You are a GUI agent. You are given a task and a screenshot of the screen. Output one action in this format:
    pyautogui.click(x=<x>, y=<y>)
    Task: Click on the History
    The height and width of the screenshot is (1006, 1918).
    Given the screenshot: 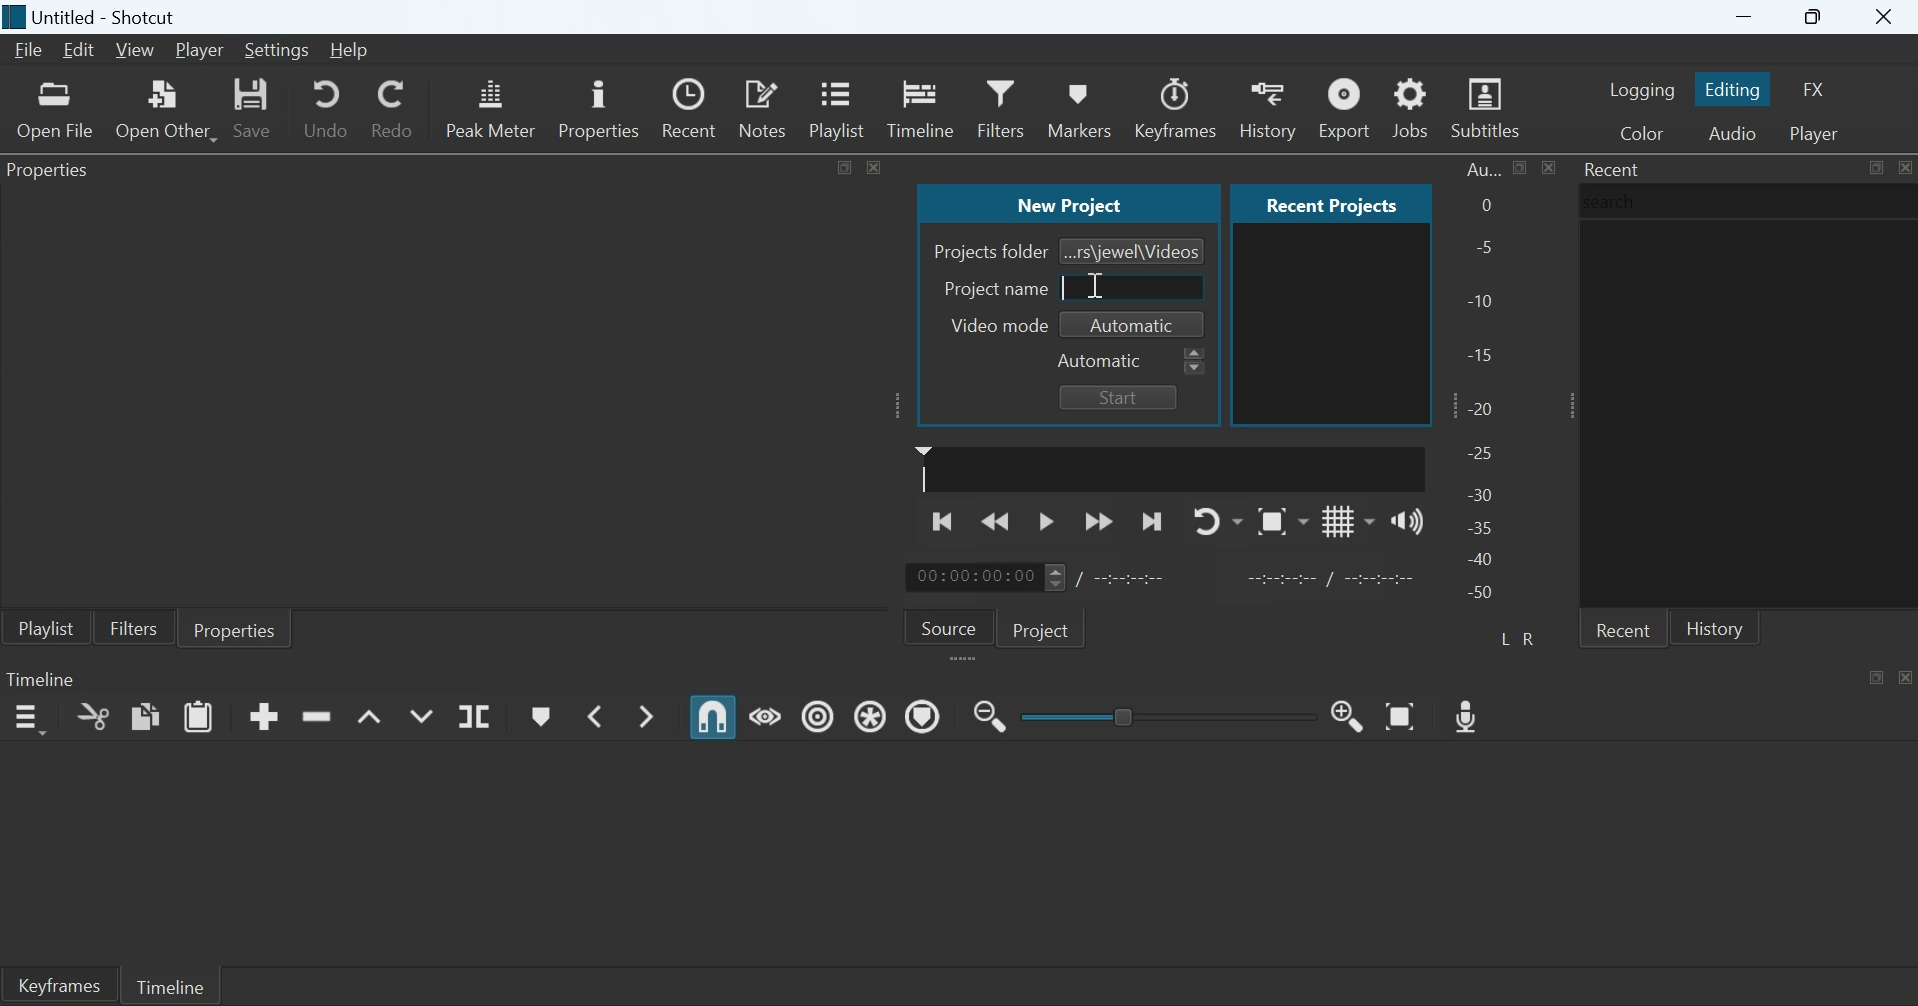 What is the action you would take?
    pyautogui.click(x=1715, y=627)
    